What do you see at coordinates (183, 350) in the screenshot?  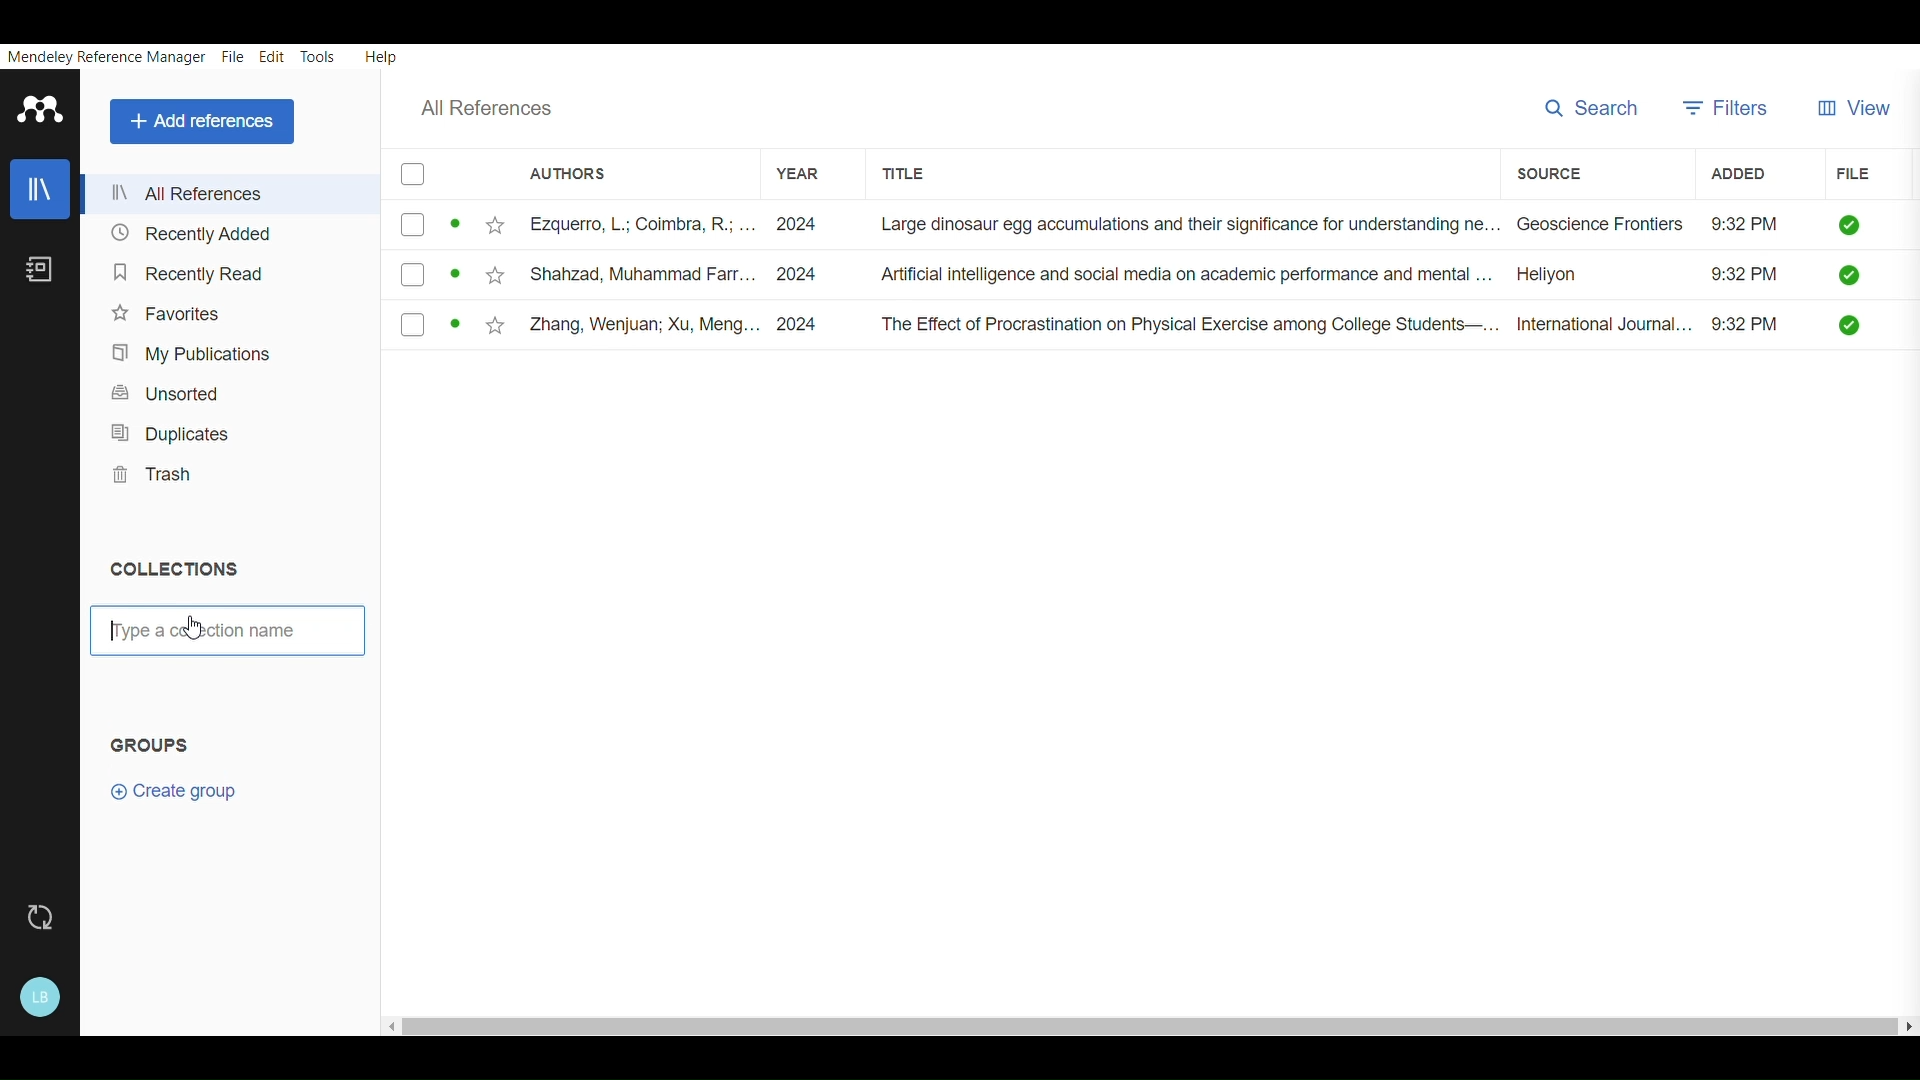 I see `My Publications` at bounding box center [183, 350].